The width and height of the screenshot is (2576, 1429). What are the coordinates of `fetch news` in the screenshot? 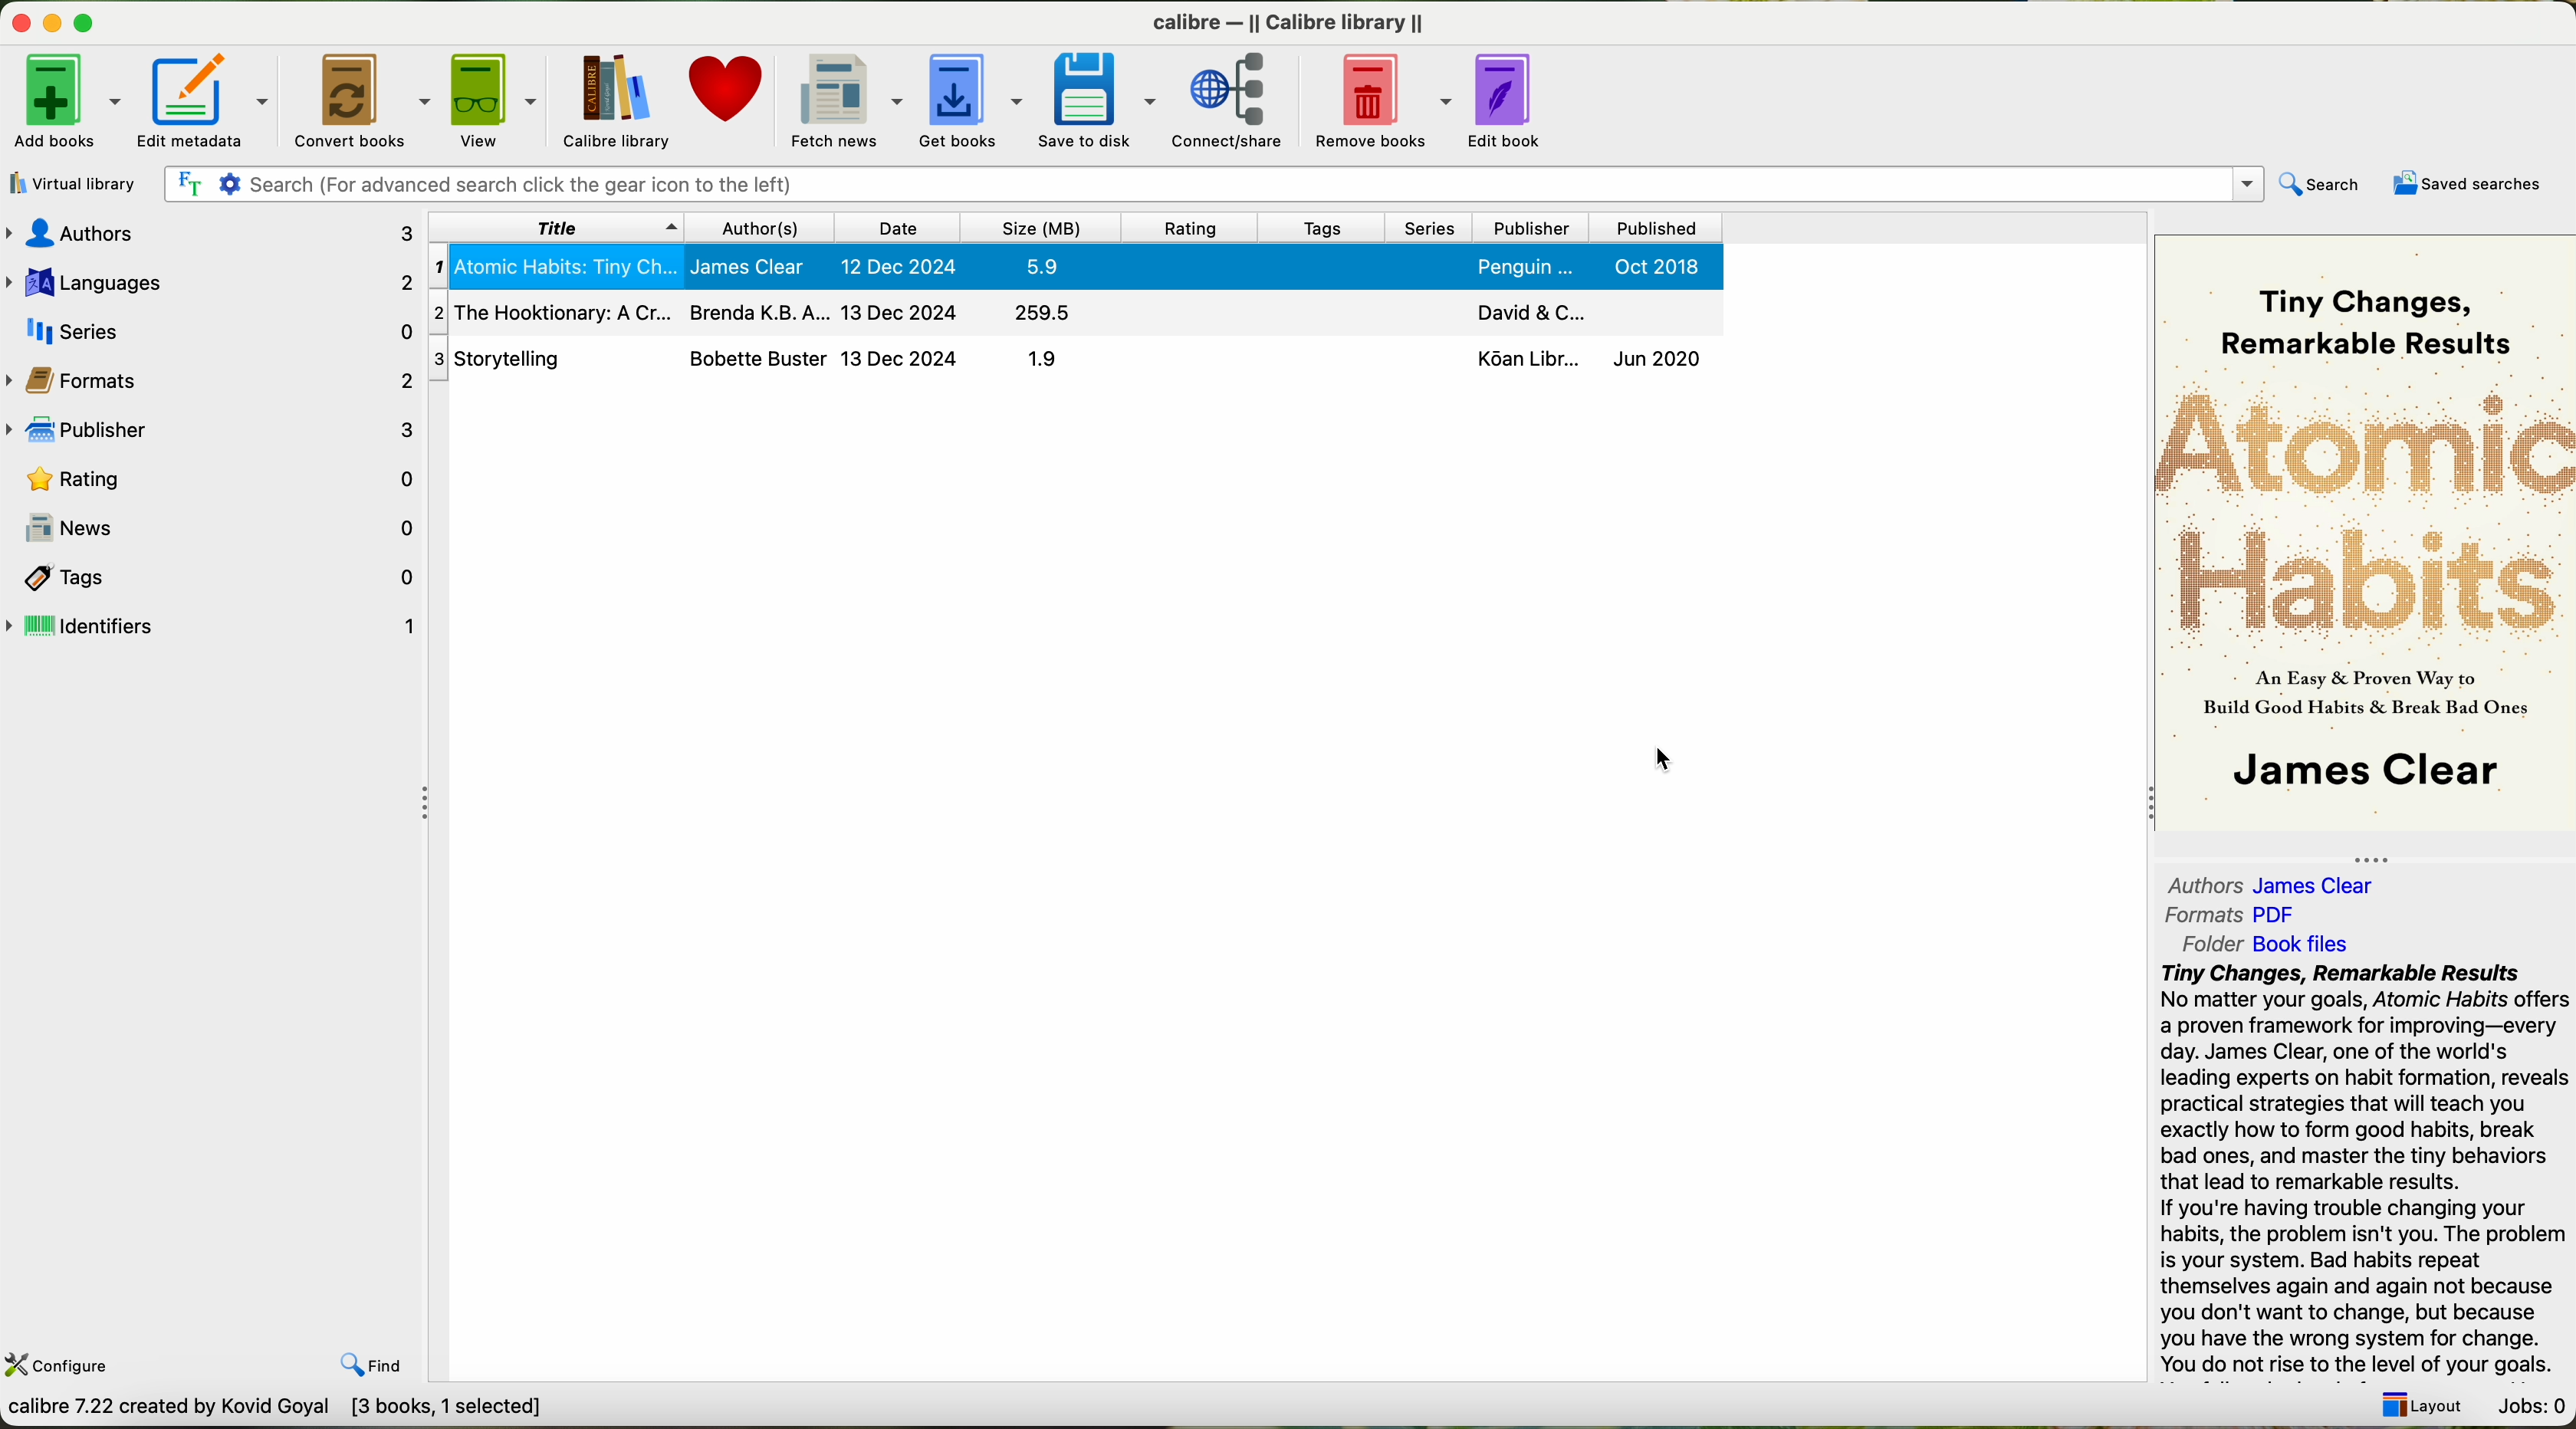 It's located at (847, 99).